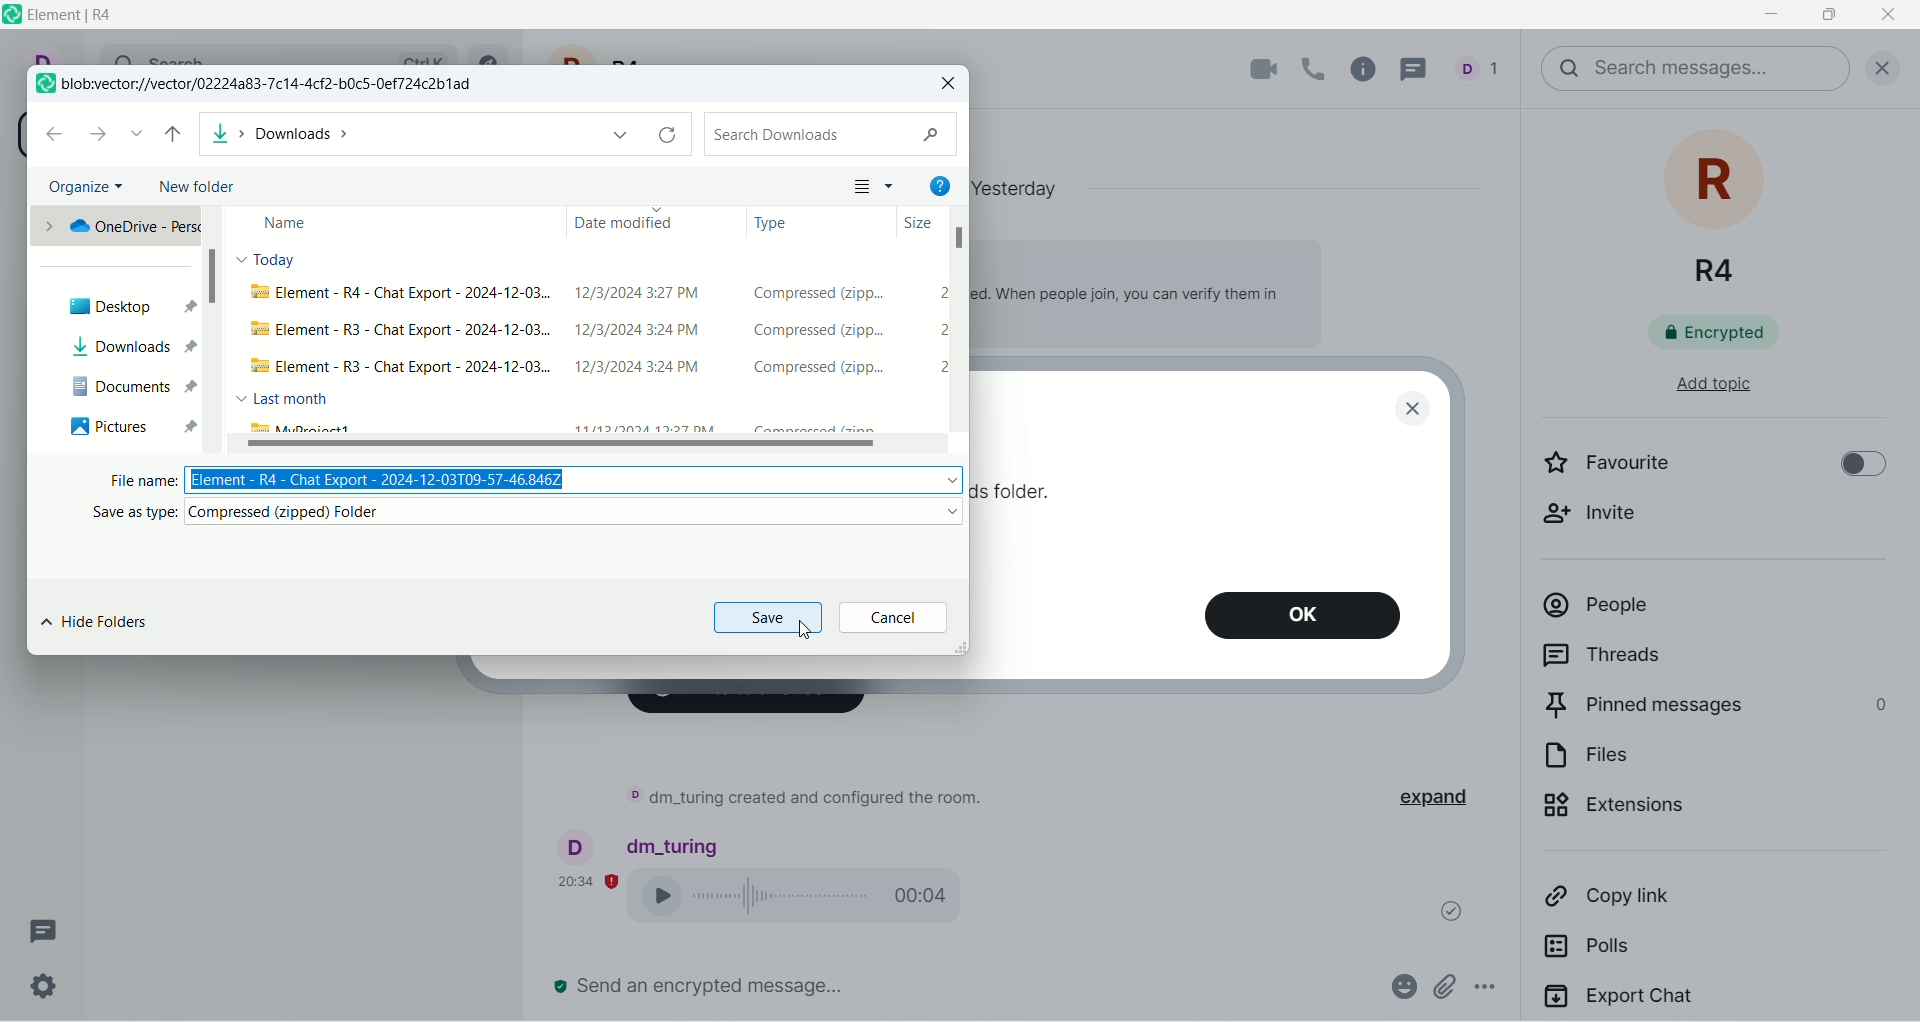 The height and width of the screenshot is (1022, 1920). What do you see at coordinates (273, 263) in the screenshot?
I see `today` at bounding box center [273, 263].